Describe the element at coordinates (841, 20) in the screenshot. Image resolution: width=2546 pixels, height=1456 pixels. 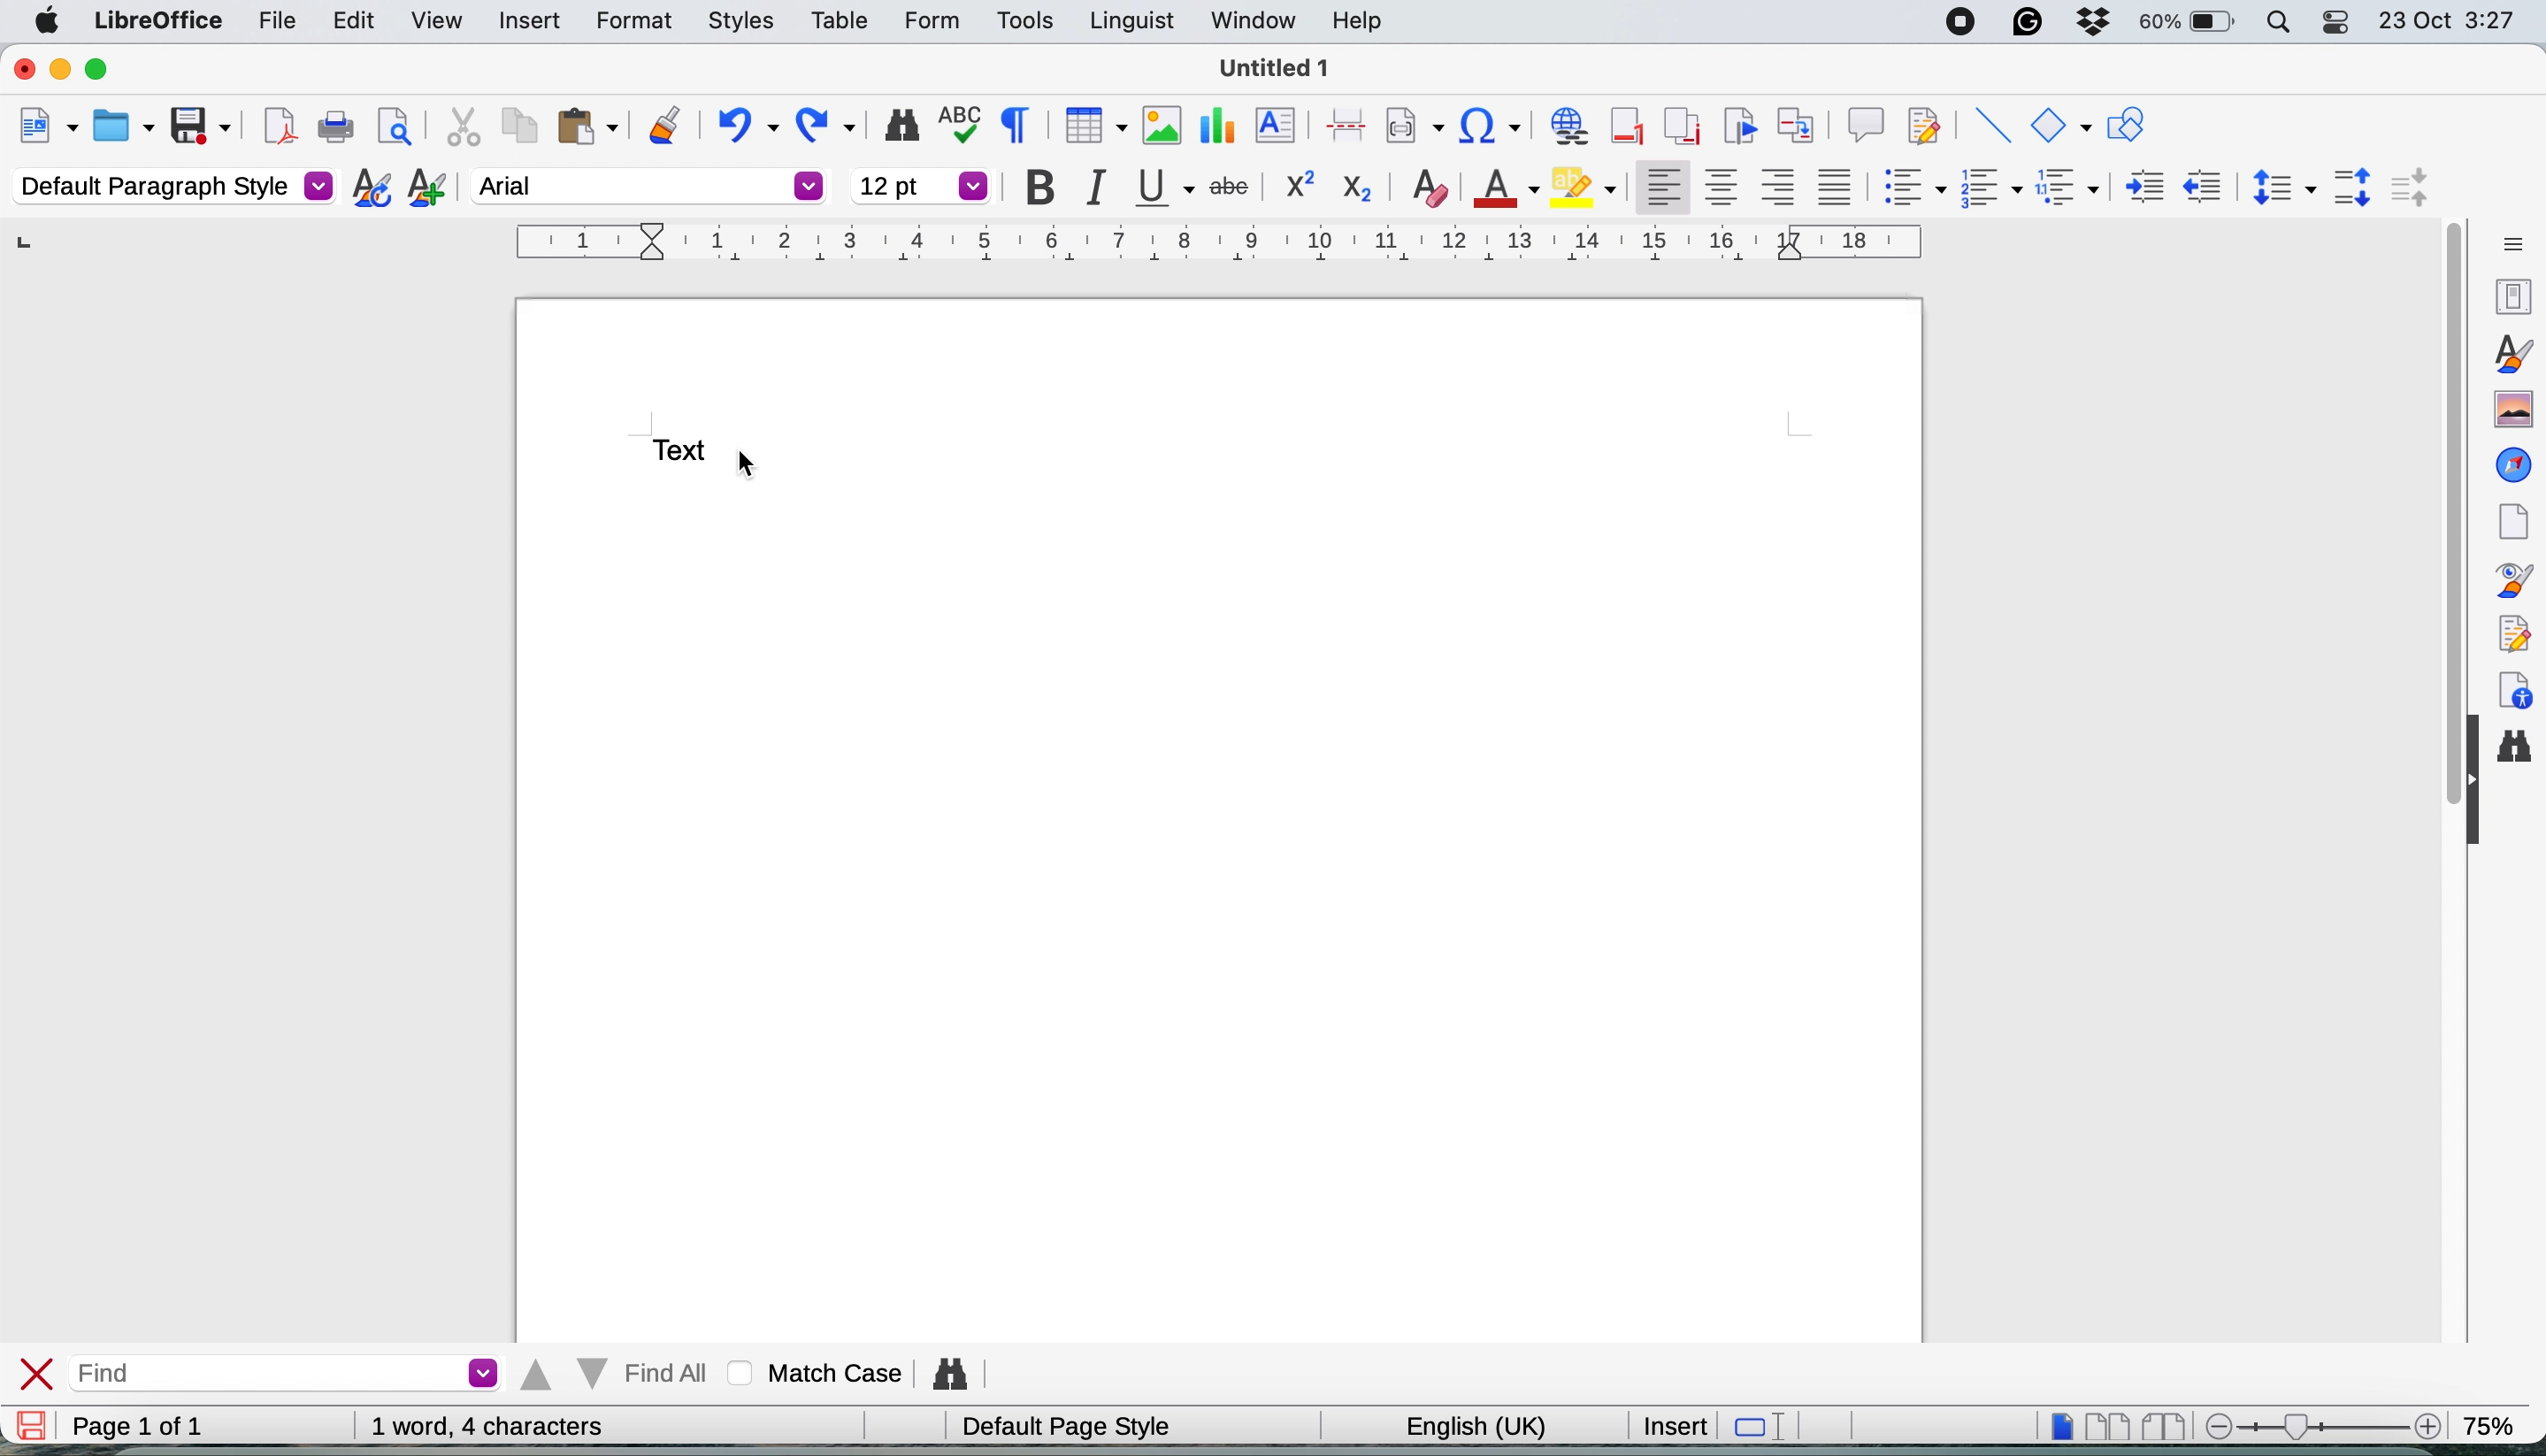
I see `table` at that location.